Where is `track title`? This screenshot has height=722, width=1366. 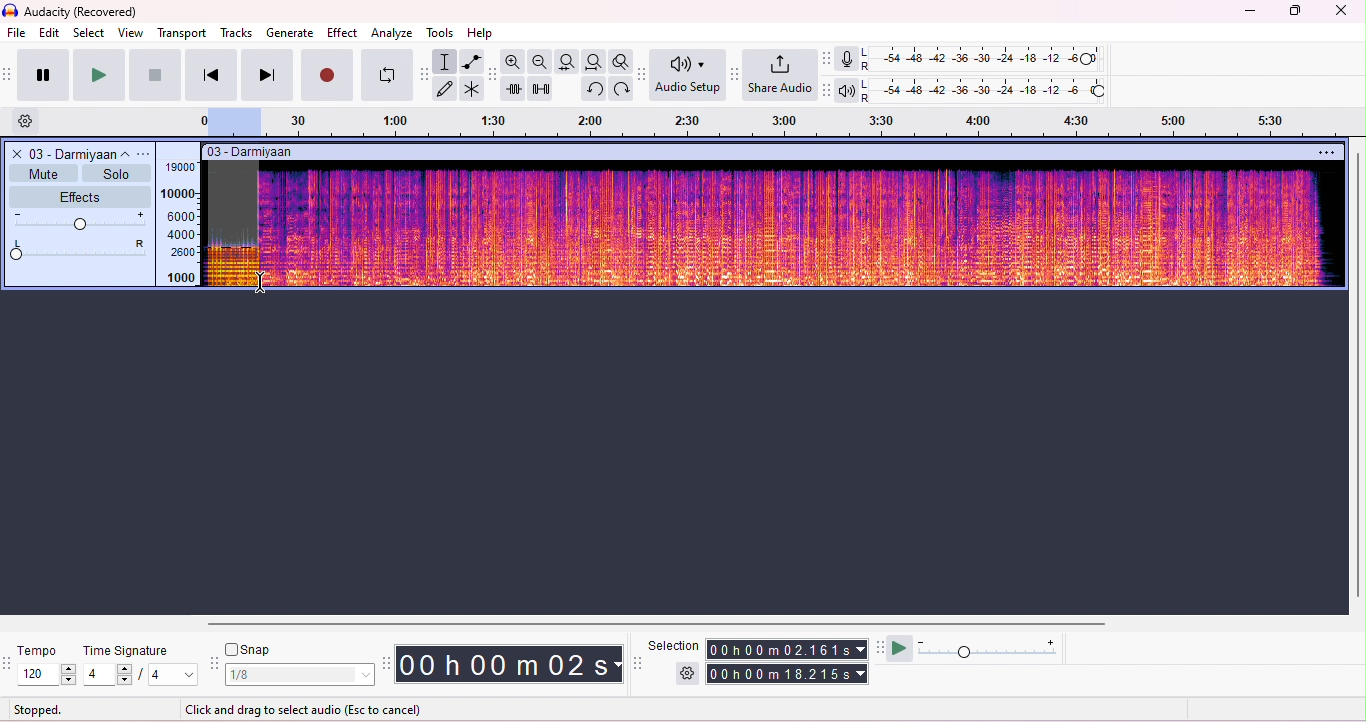 track title is located at coordinates (312, 153).